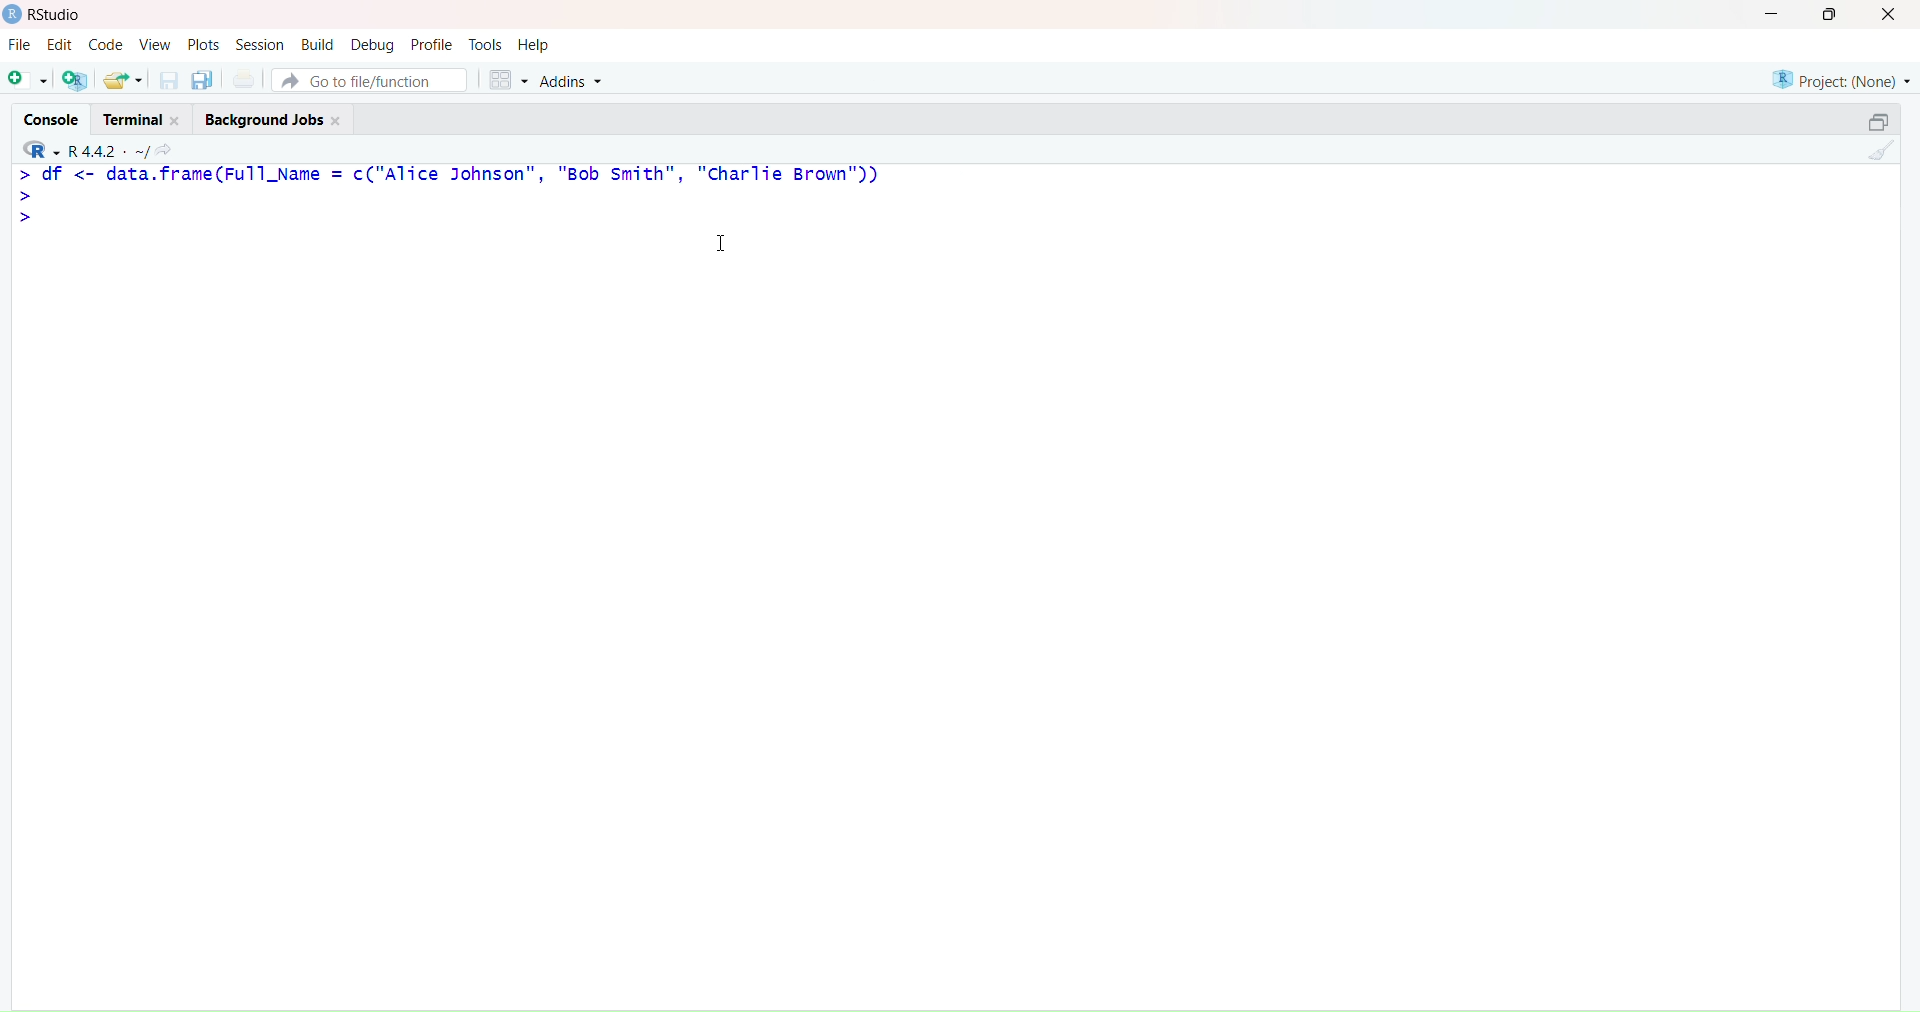 This screenshot has height=1012, width=1920. I want to click on Create a project, so click(76, 80).